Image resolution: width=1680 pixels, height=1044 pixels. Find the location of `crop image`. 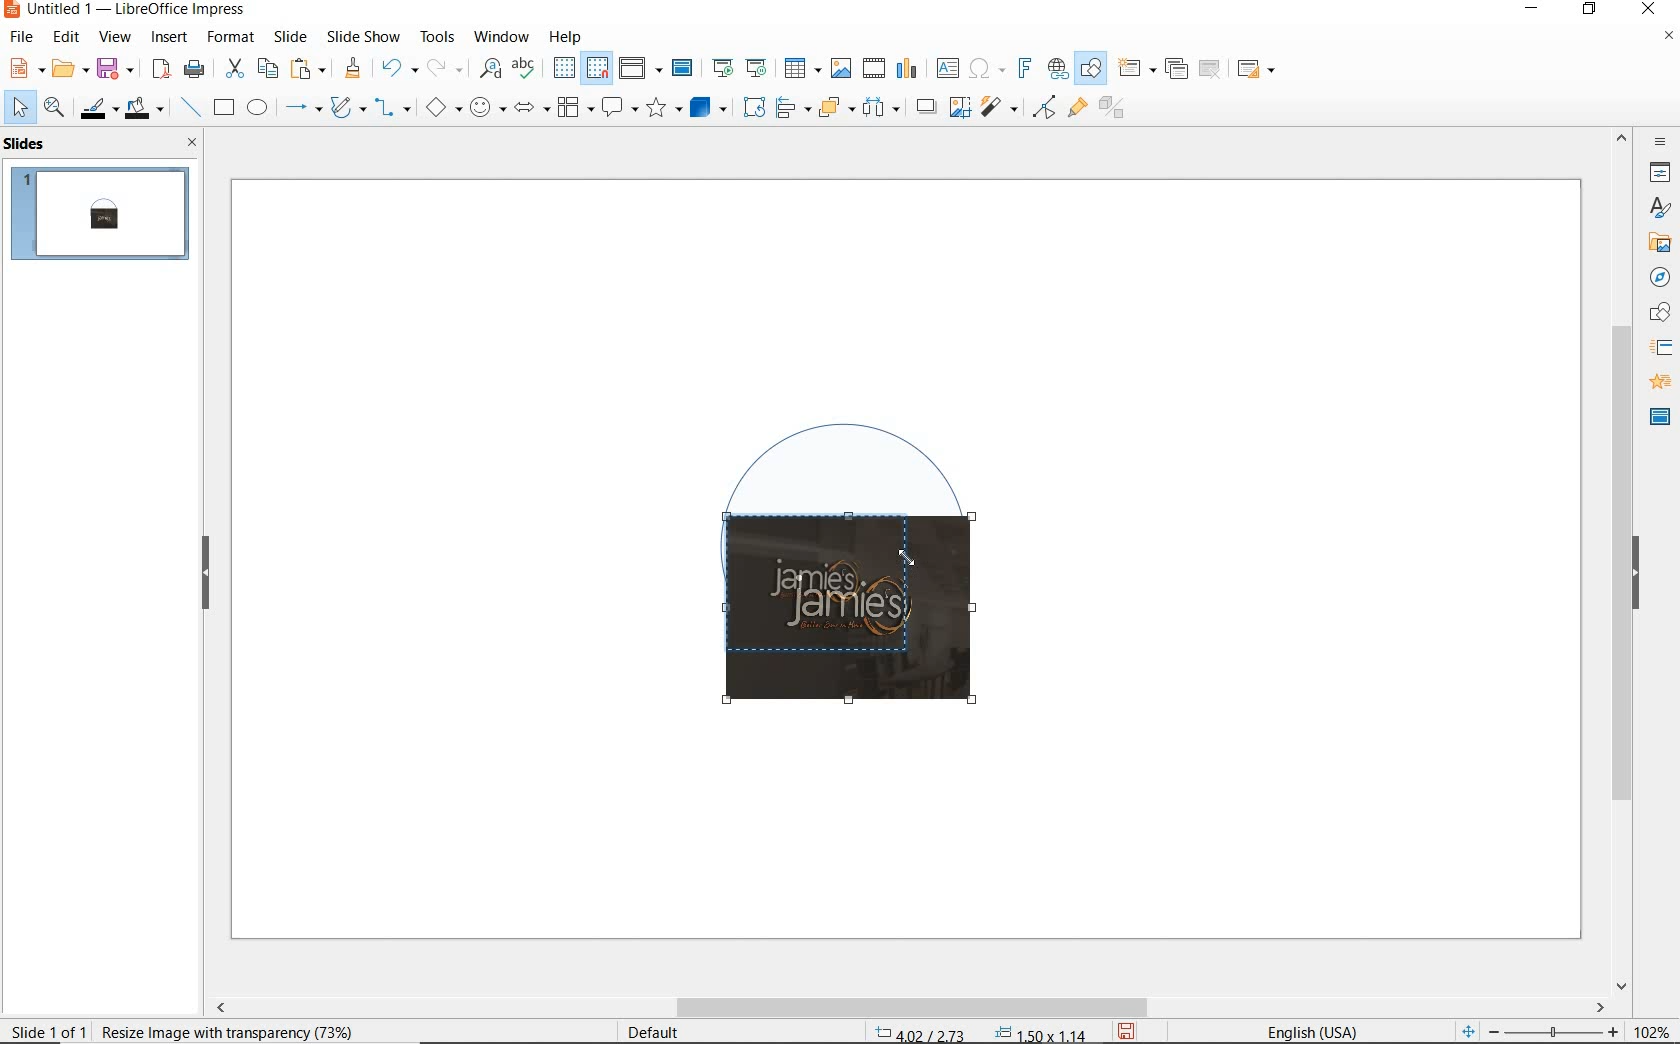

crop image is located at coordinates (959, 105).